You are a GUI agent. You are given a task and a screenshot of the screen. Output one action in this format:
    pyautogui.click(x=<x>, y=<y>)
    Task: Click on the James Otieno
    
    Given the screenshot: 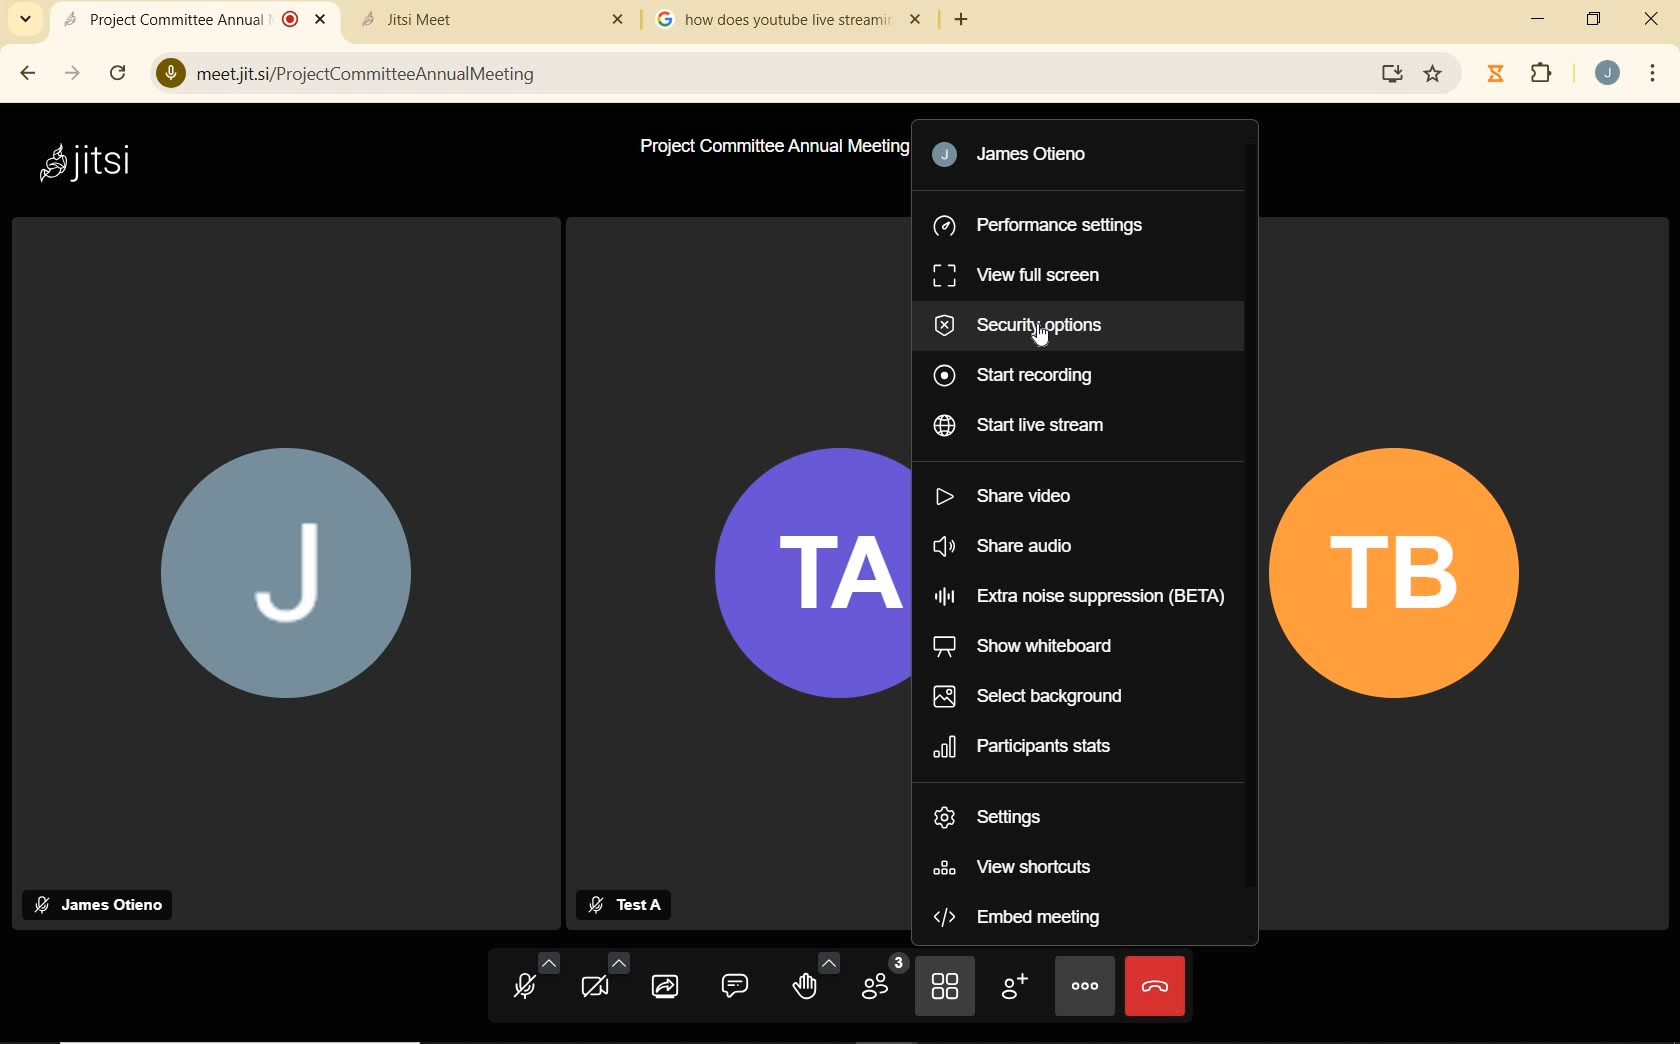 What is the action you would take?
    pyautogui.click(x=1025, y=153)
    